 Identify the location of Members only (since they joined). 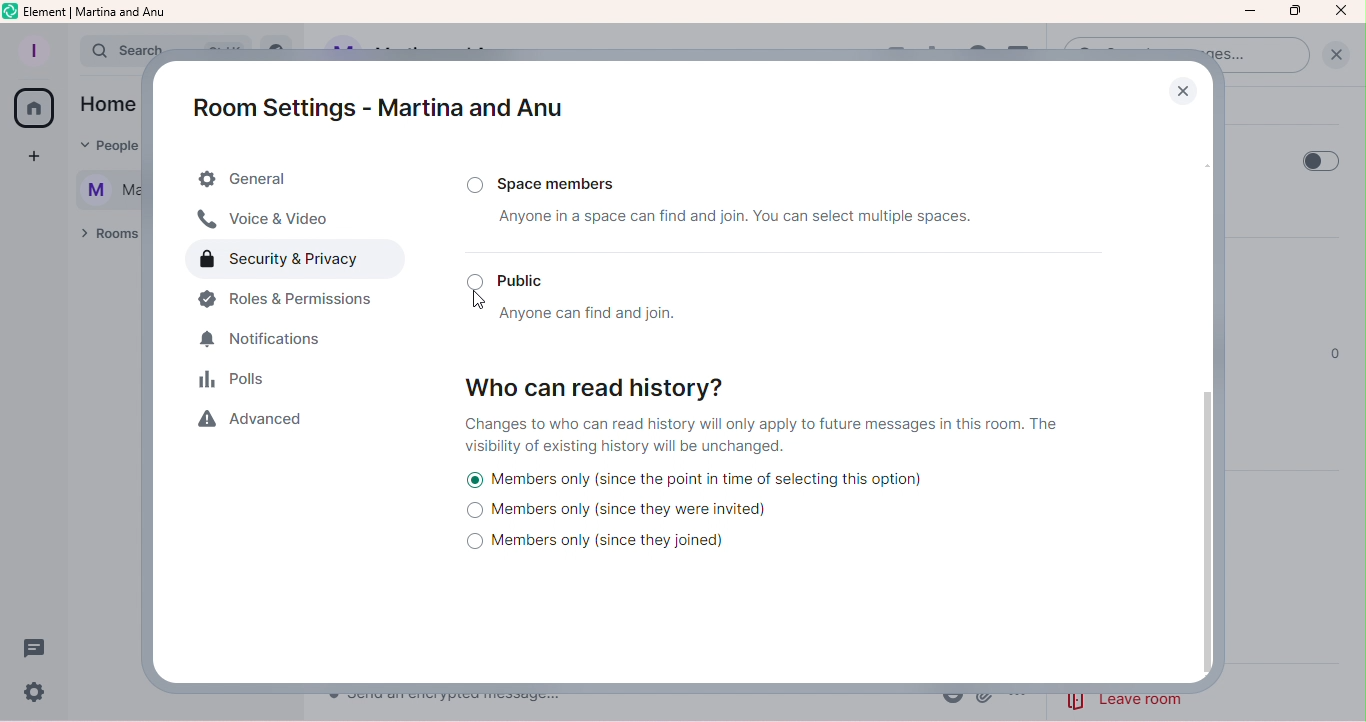
(607, 544).